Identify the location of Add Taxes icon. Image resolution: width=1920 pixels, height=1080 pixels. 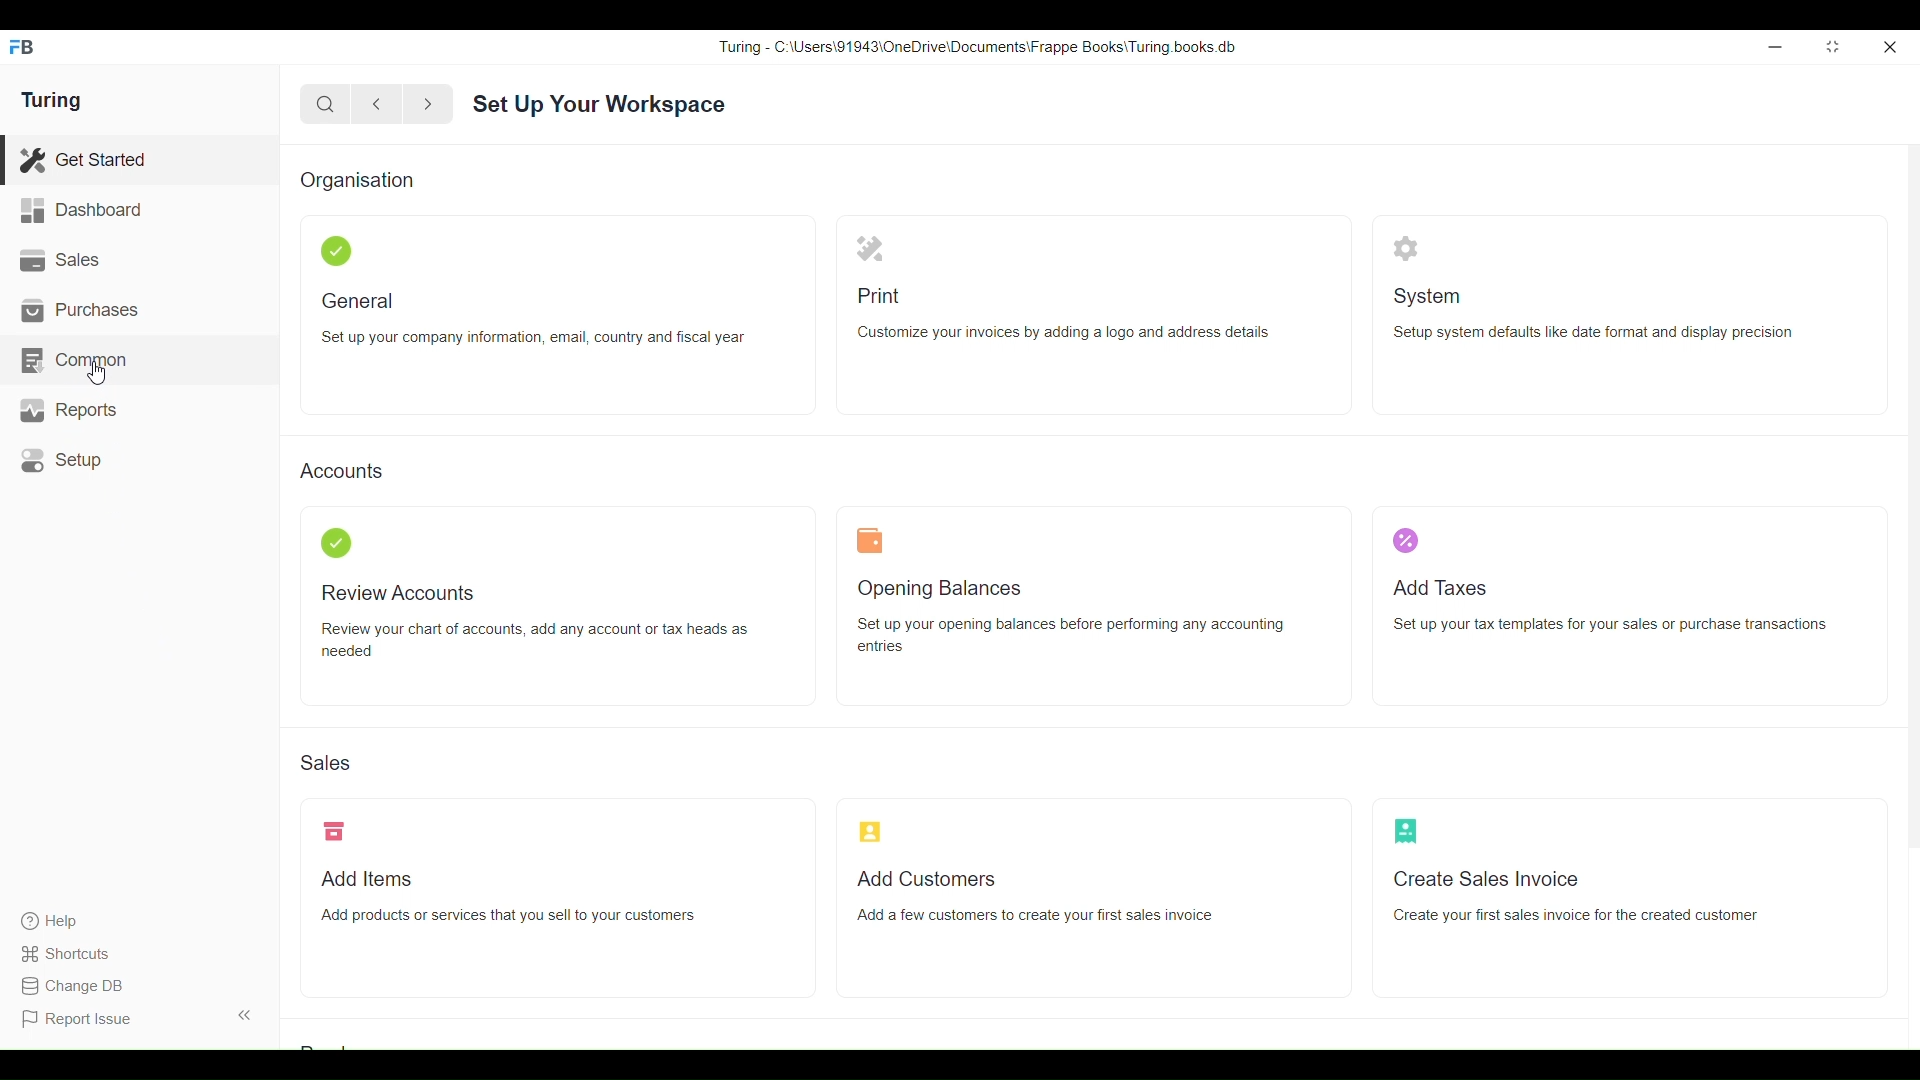
(1405, 541).